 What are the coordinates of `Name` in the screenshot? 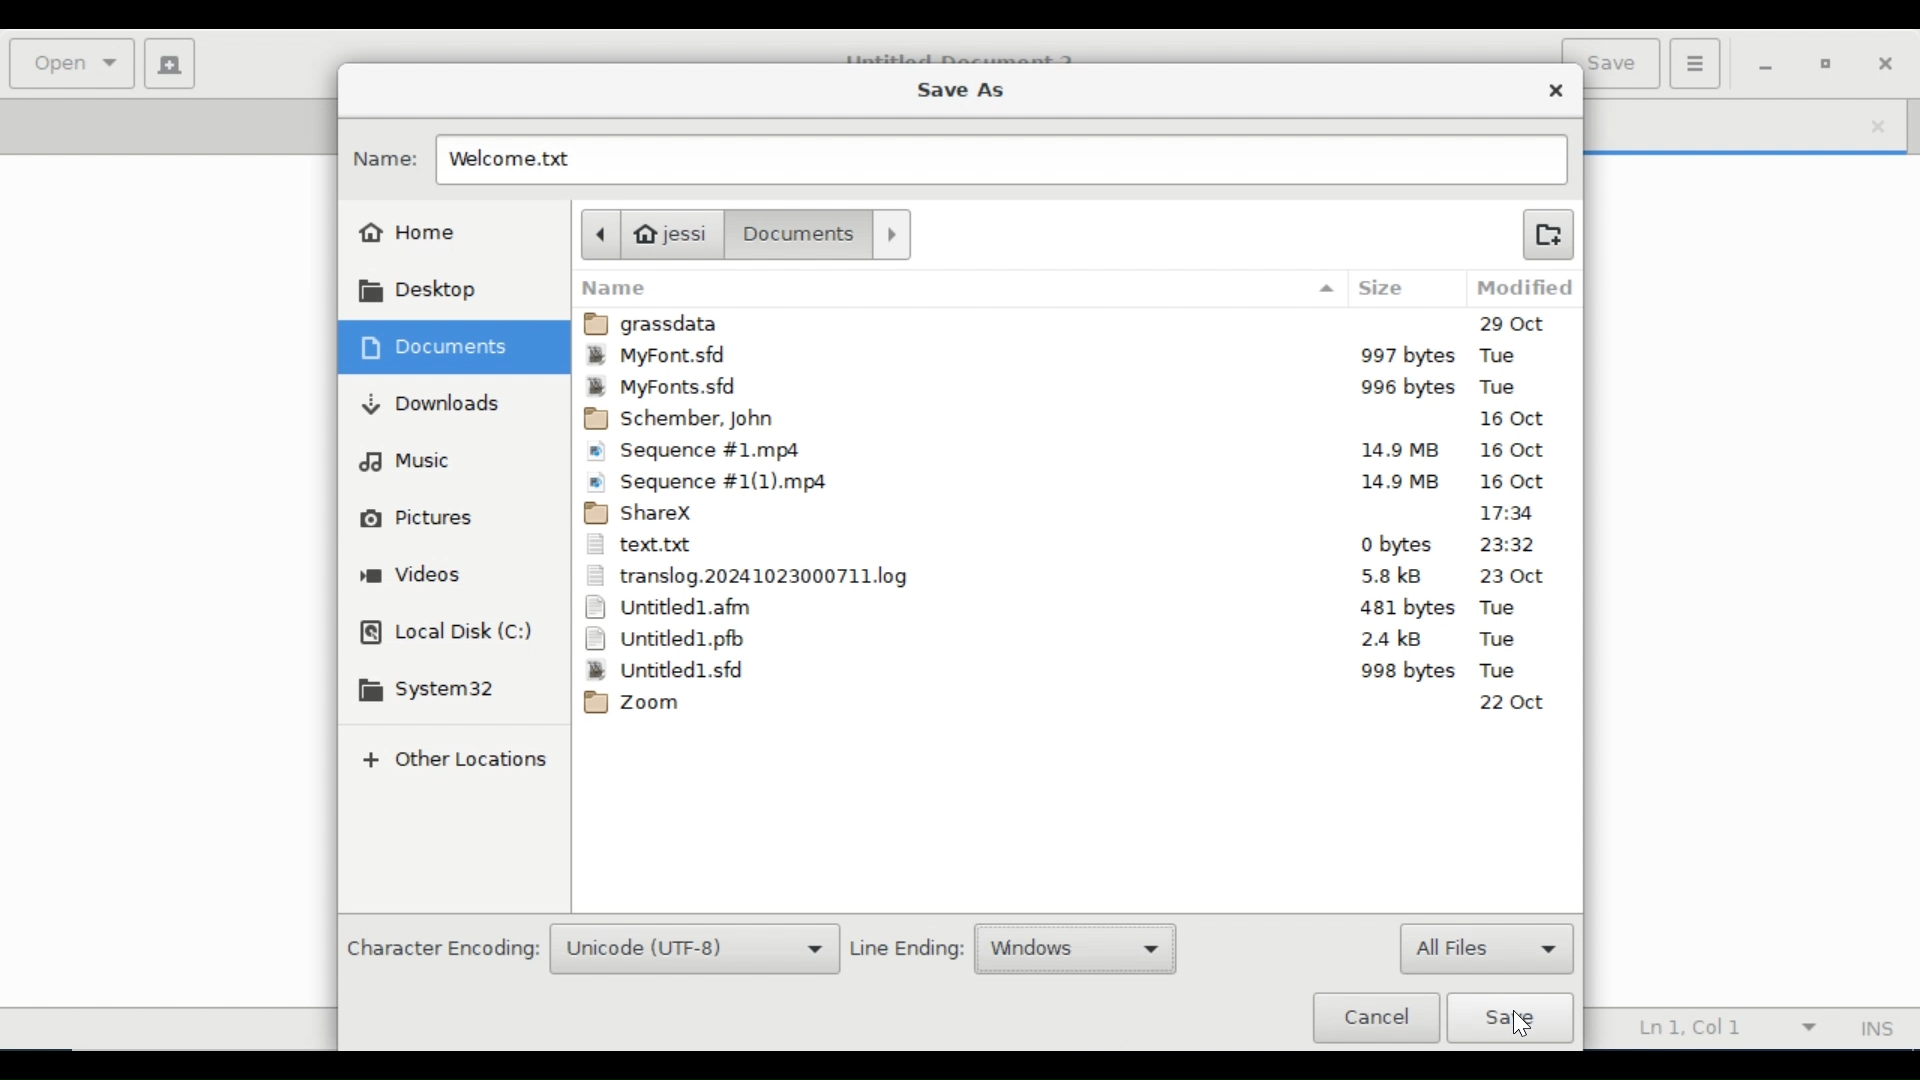 It's located at (385, 159).